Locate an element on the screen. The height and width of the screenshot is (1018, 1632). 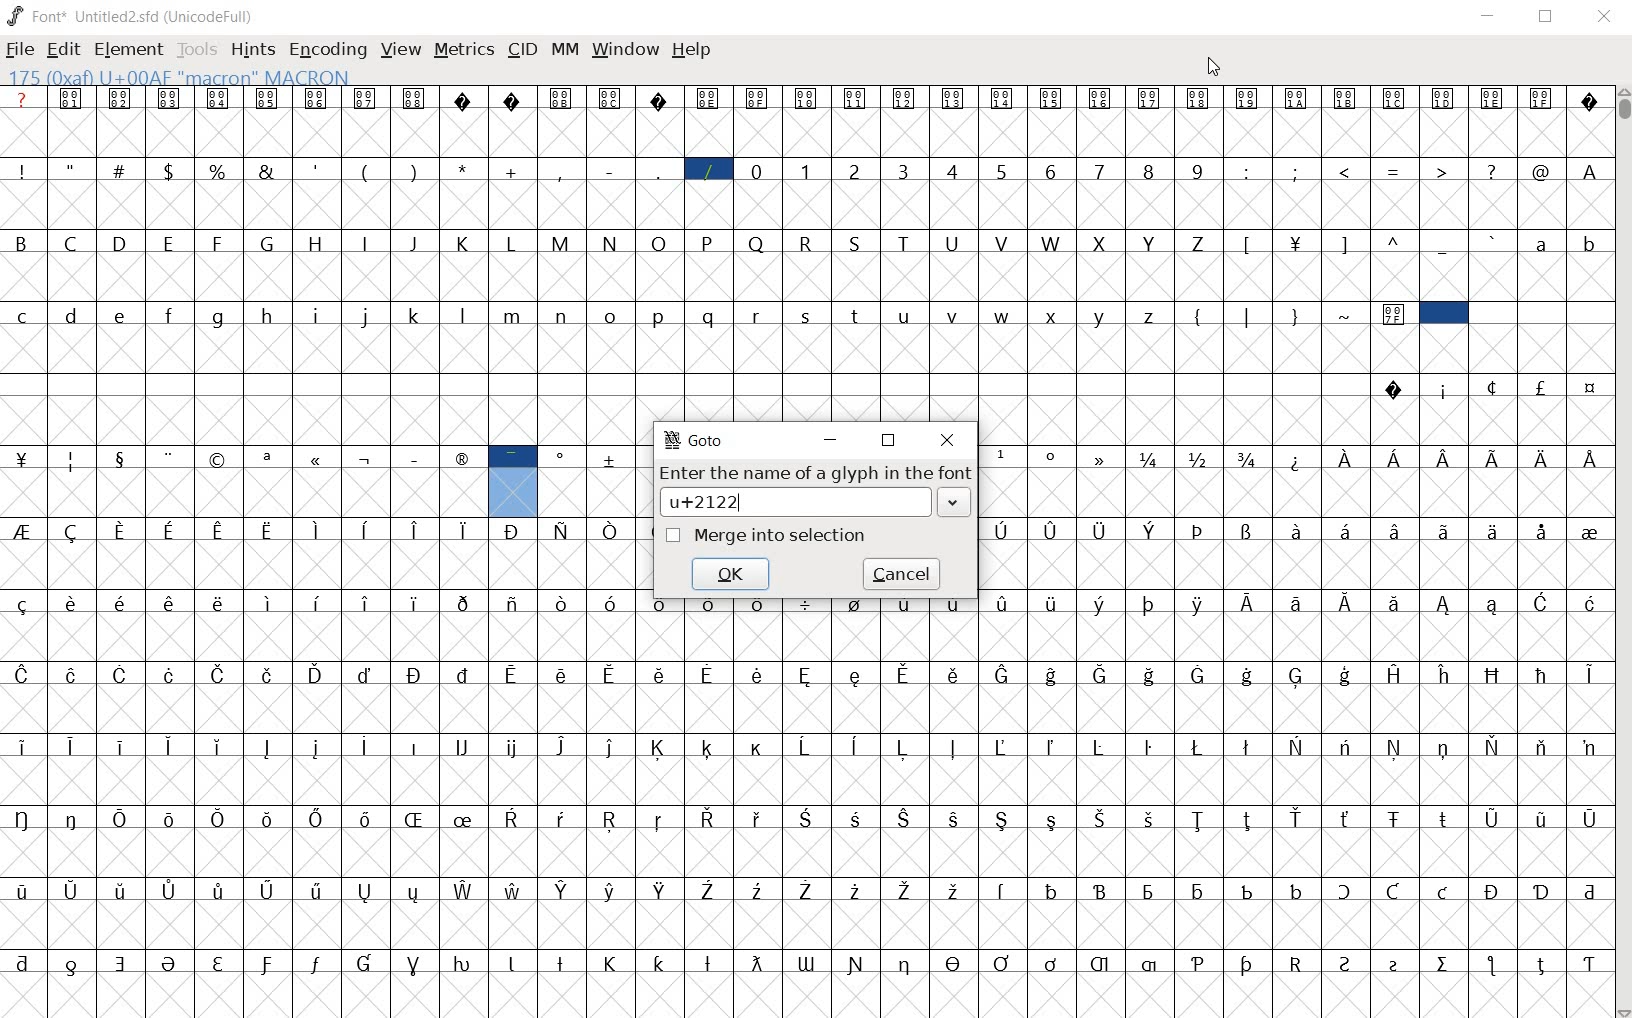
special characters is located at coordinates (1294, 336).